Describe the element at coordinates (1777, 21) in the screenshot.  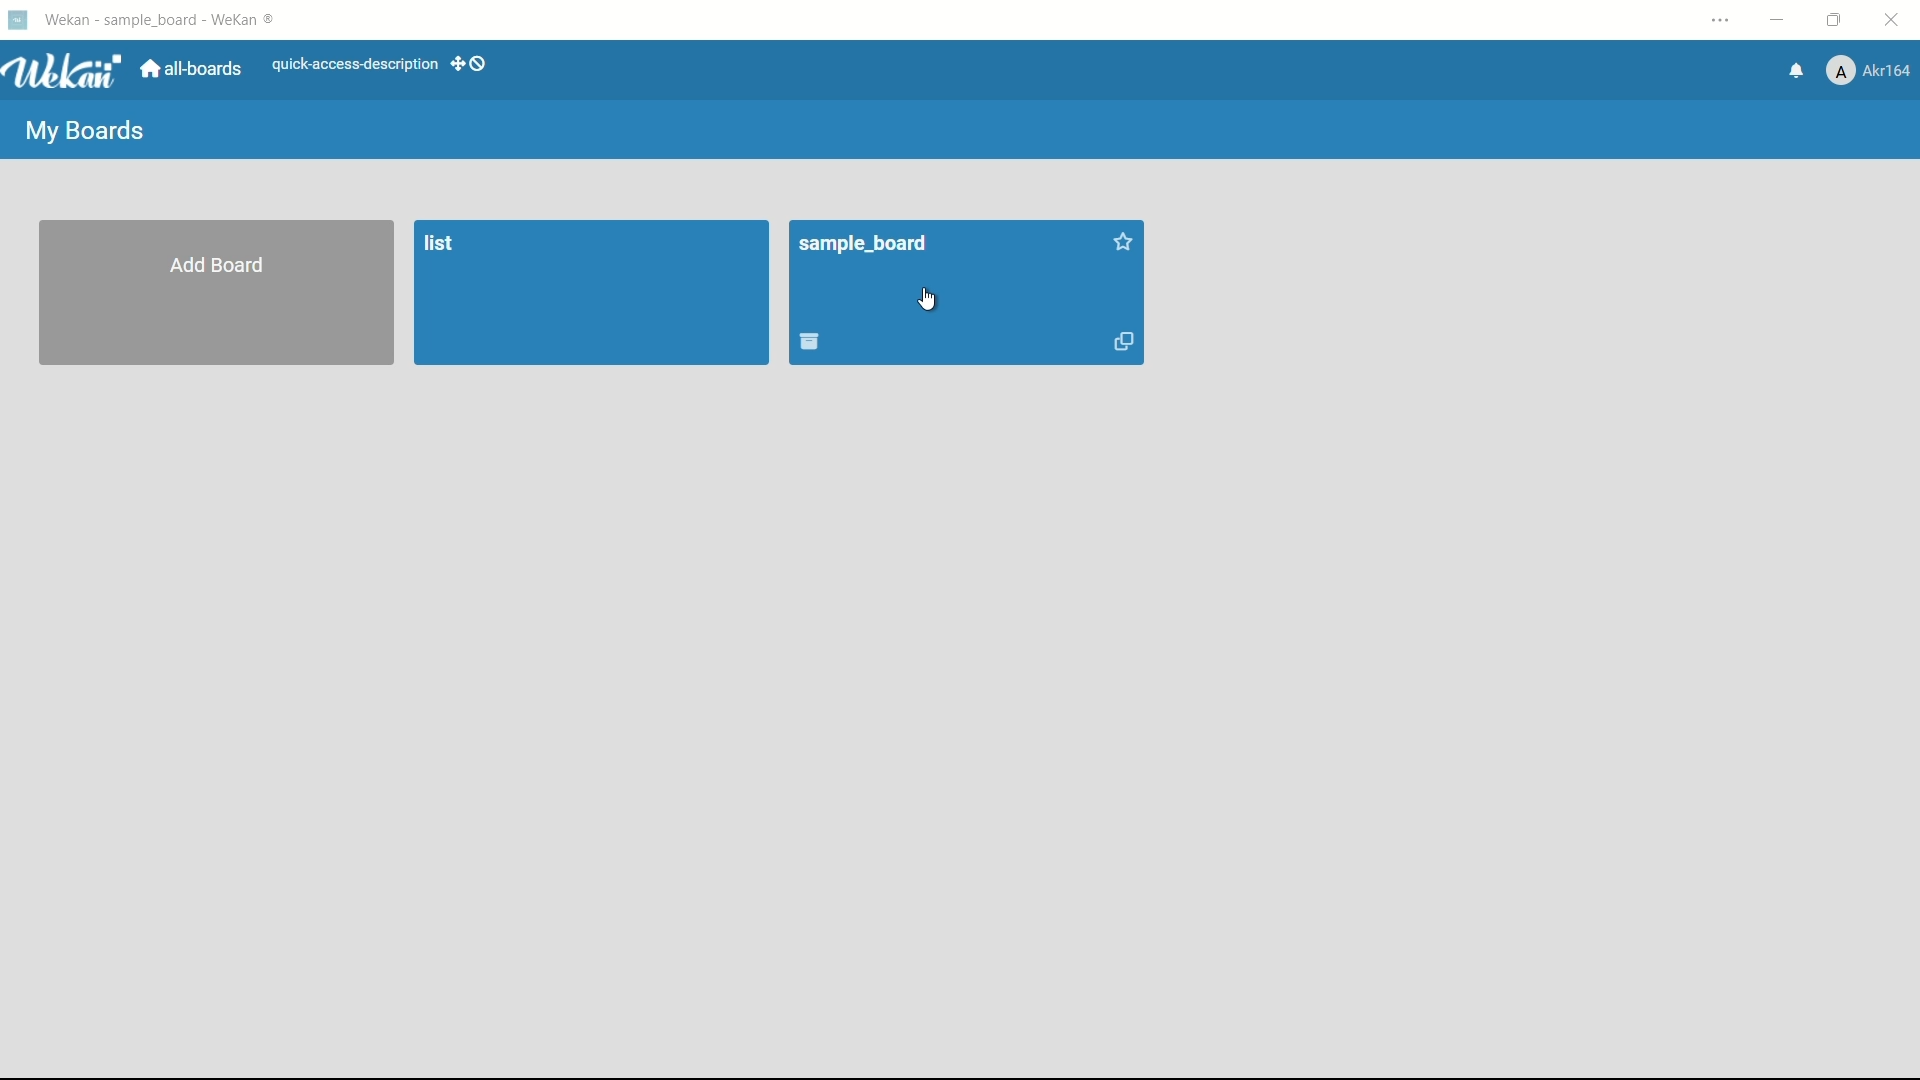
I see `minimize` at that location.